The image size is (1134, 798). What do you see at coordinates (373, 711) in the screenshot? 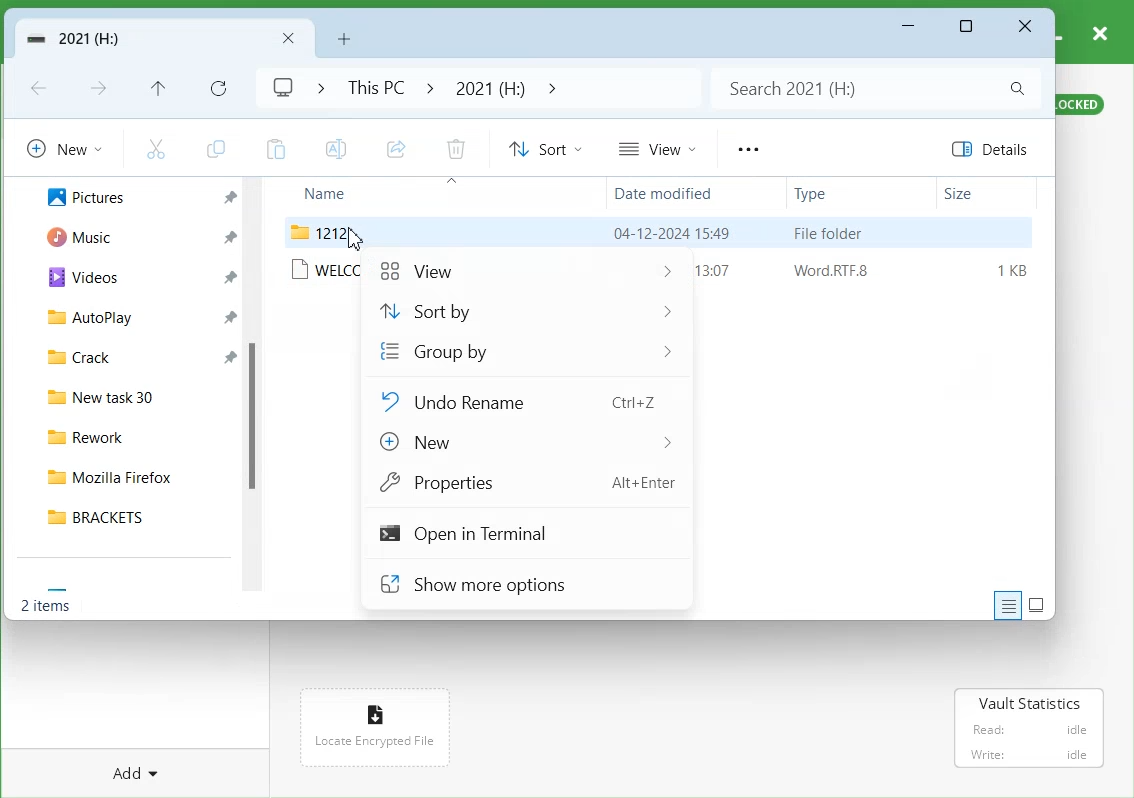
I see `icon` at bounding box center [373, 711].